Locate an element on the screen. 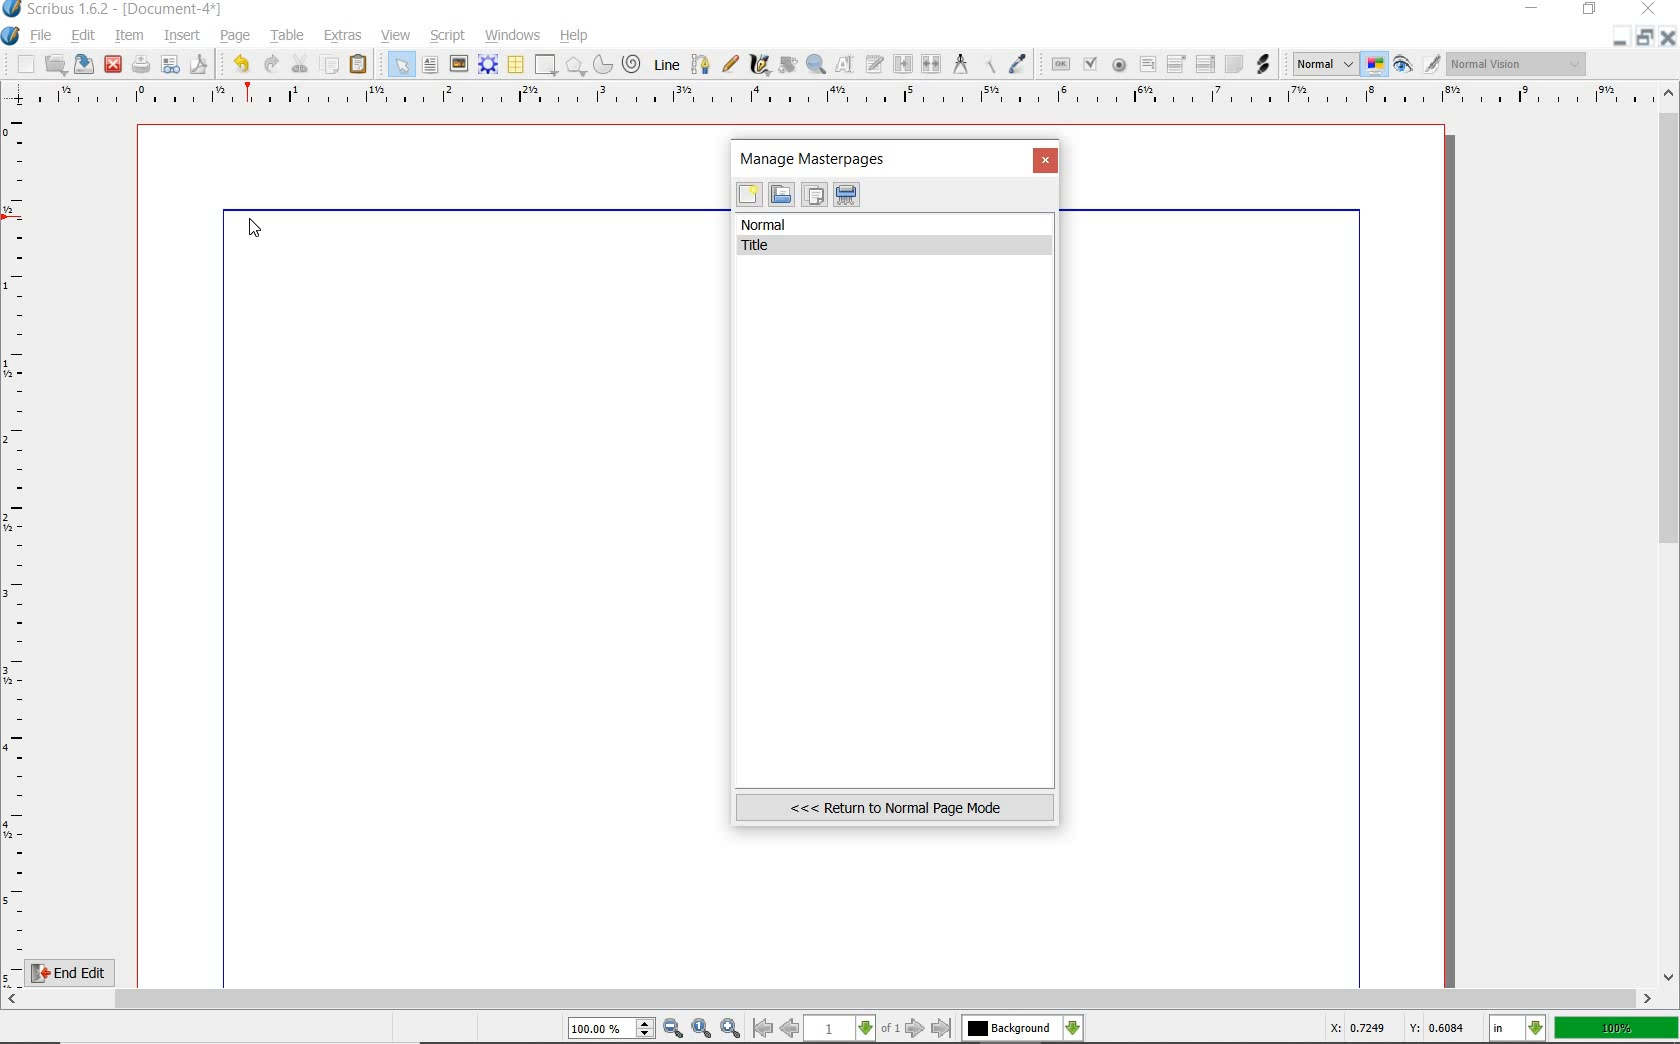 The width and height of the screenshot is (1680, 1044). item is located at coordinates (130, 37).